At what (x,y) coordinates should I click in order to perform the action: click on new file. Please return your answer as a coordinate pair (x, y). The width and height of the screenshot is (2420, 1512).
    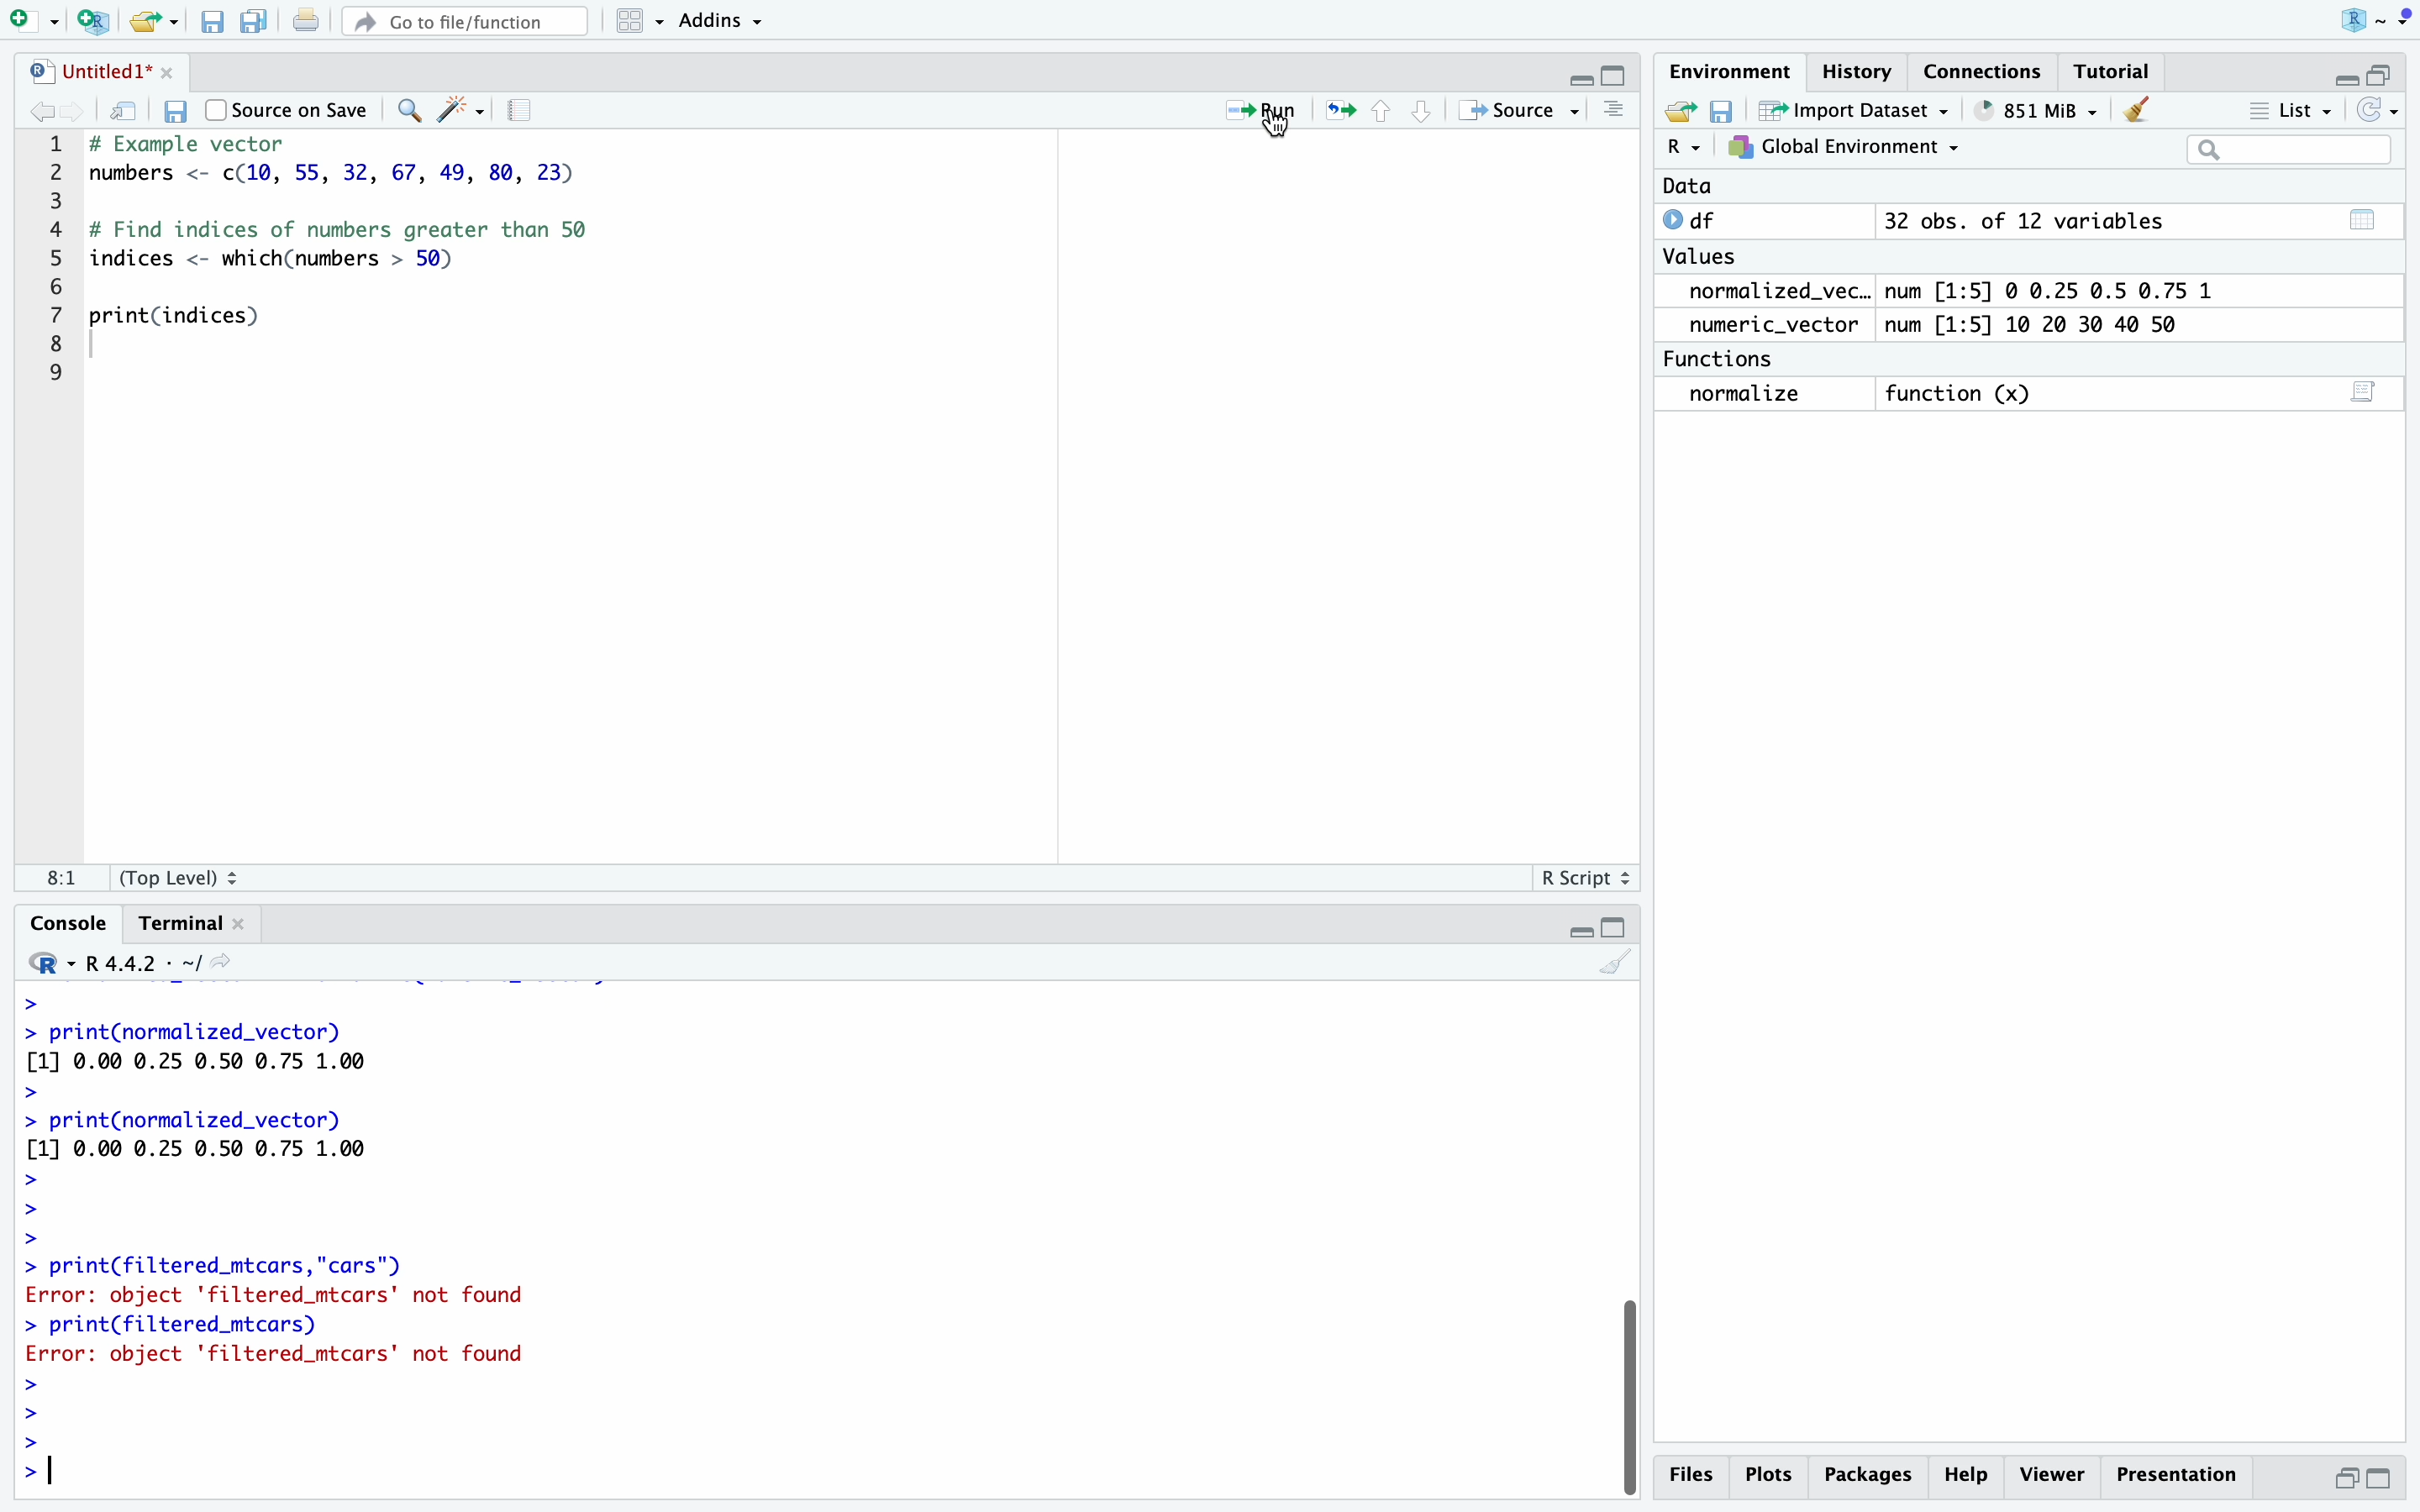
    Looking at the image, I should click on (30, 21).